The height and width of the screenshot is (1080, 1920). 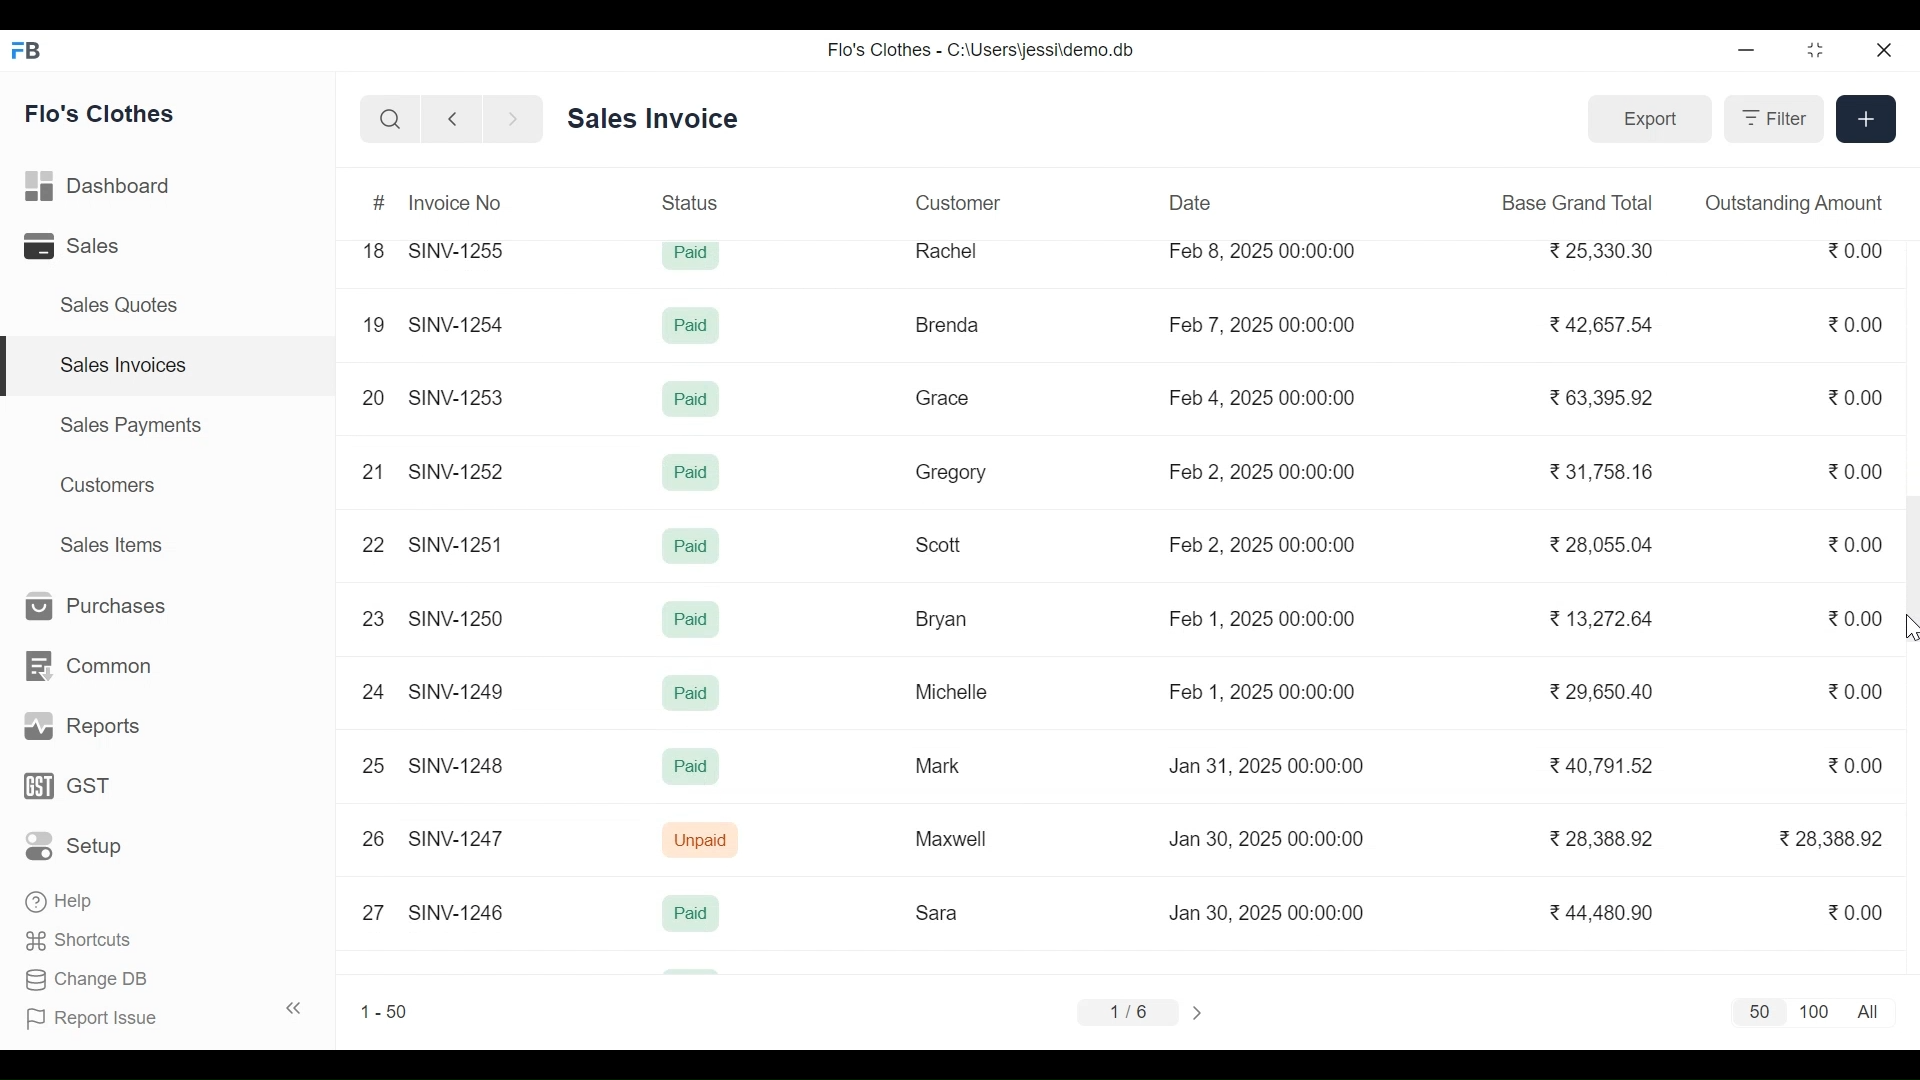 What do you see at coordinates (1858, 324) in the screenshot?
I see `0.00` at bounding box center [1858, 324].